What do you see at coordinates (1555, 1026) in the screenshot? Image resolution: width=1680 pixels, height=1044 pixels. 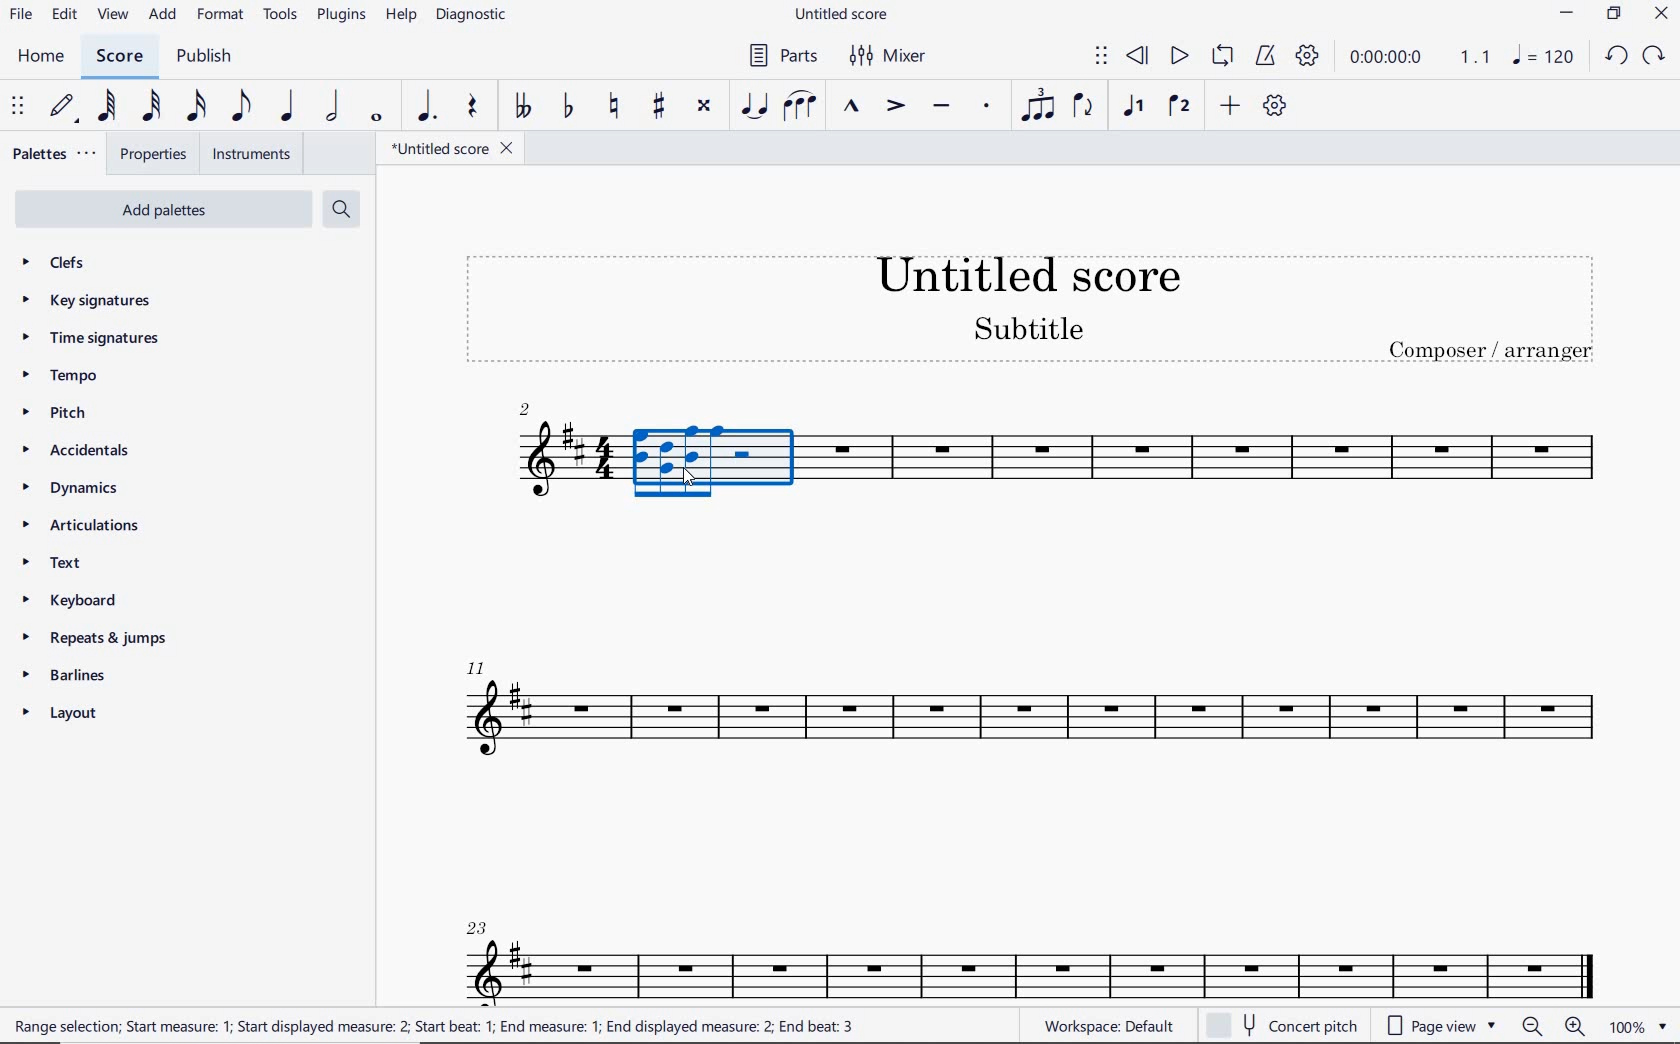 I see `zoom out or zoom in` at bounding box center [1555, 1026].